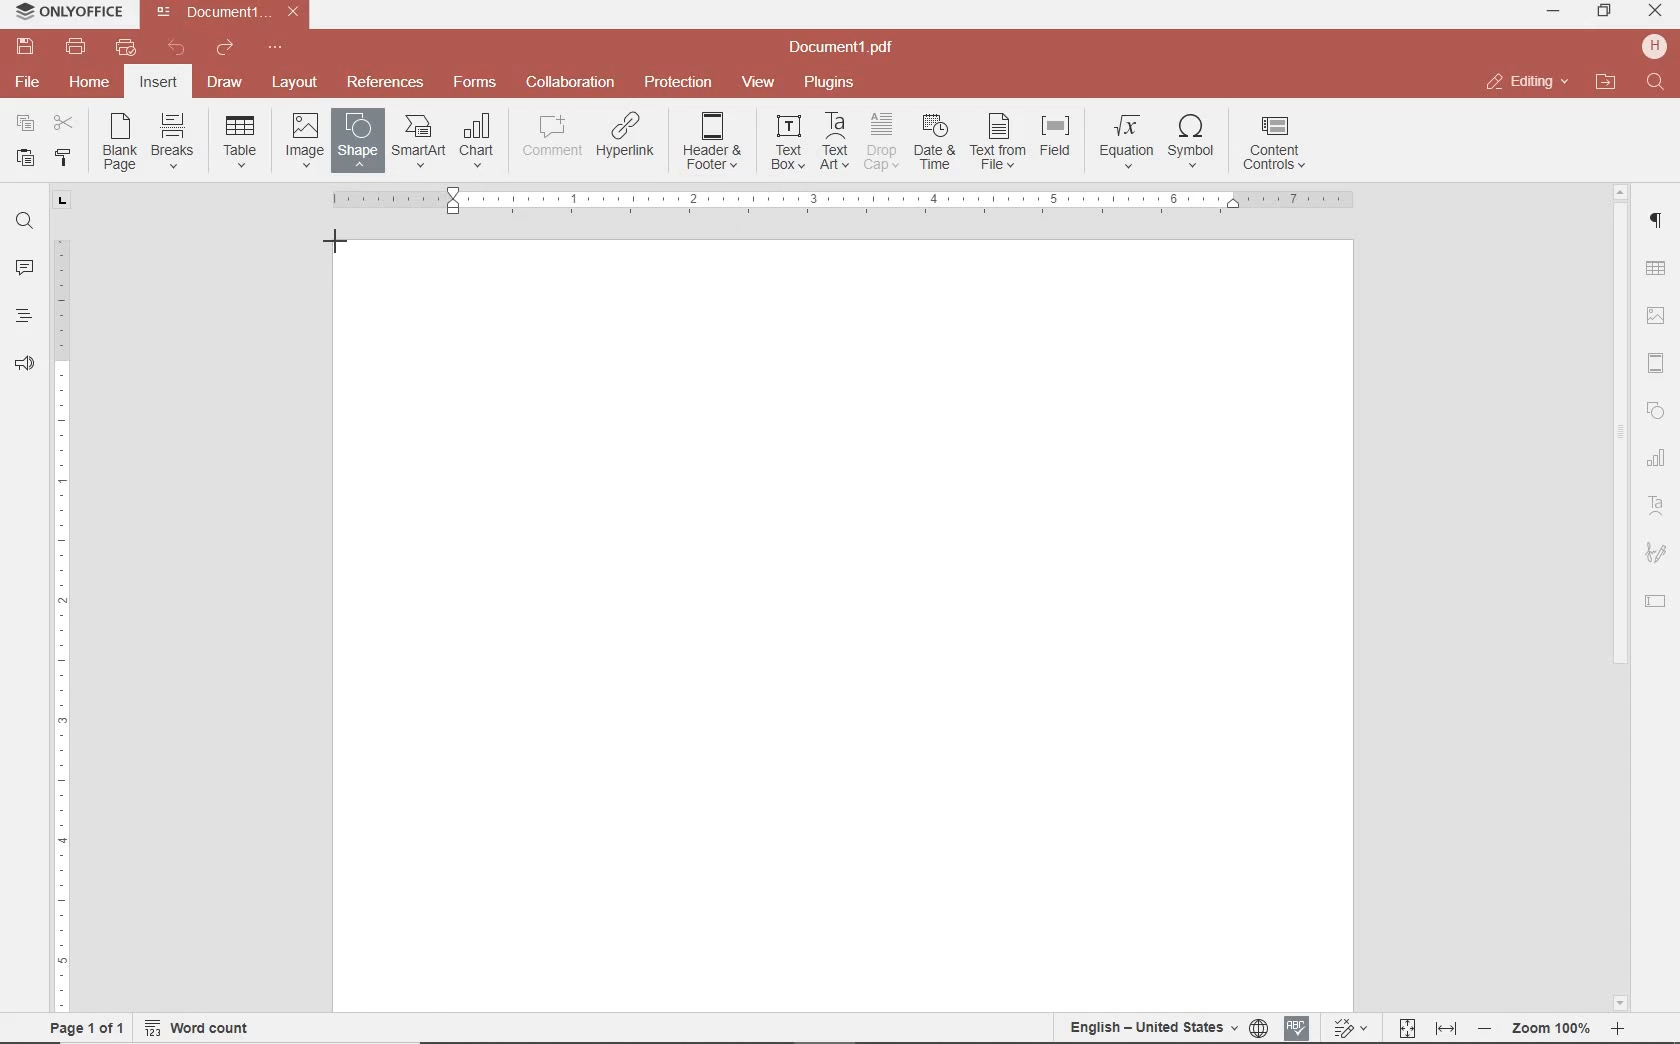 The image size is (1680, 1044). I want to click on paste, so click(23, 157).